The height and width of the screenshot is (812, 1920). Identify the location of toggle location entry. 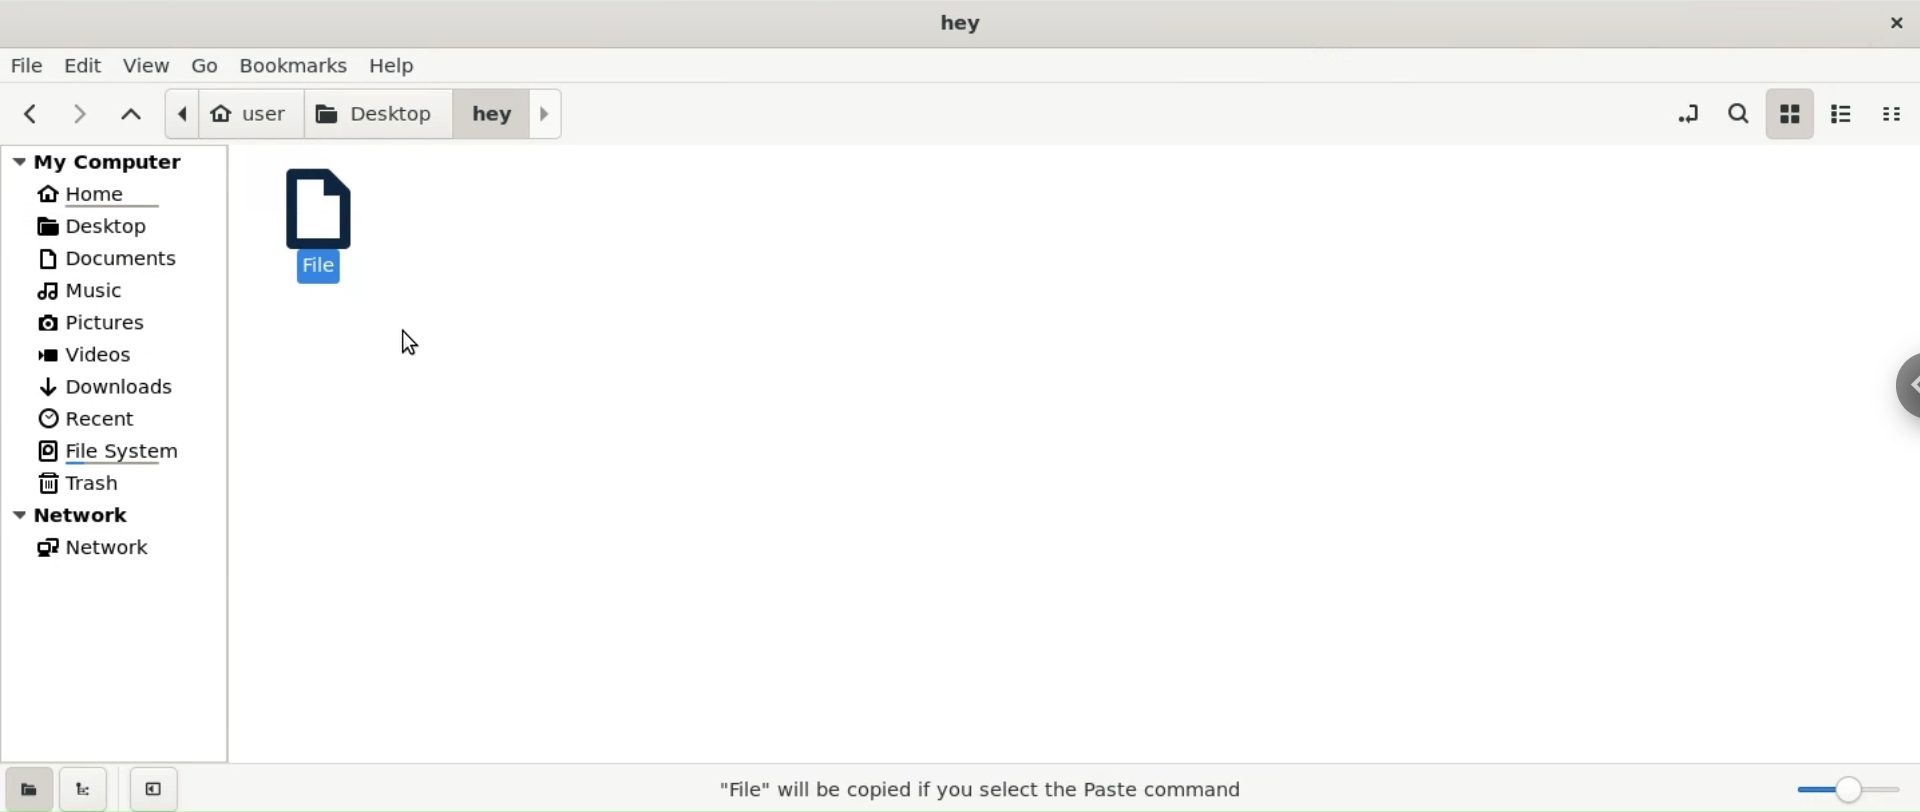
(1688, 113).